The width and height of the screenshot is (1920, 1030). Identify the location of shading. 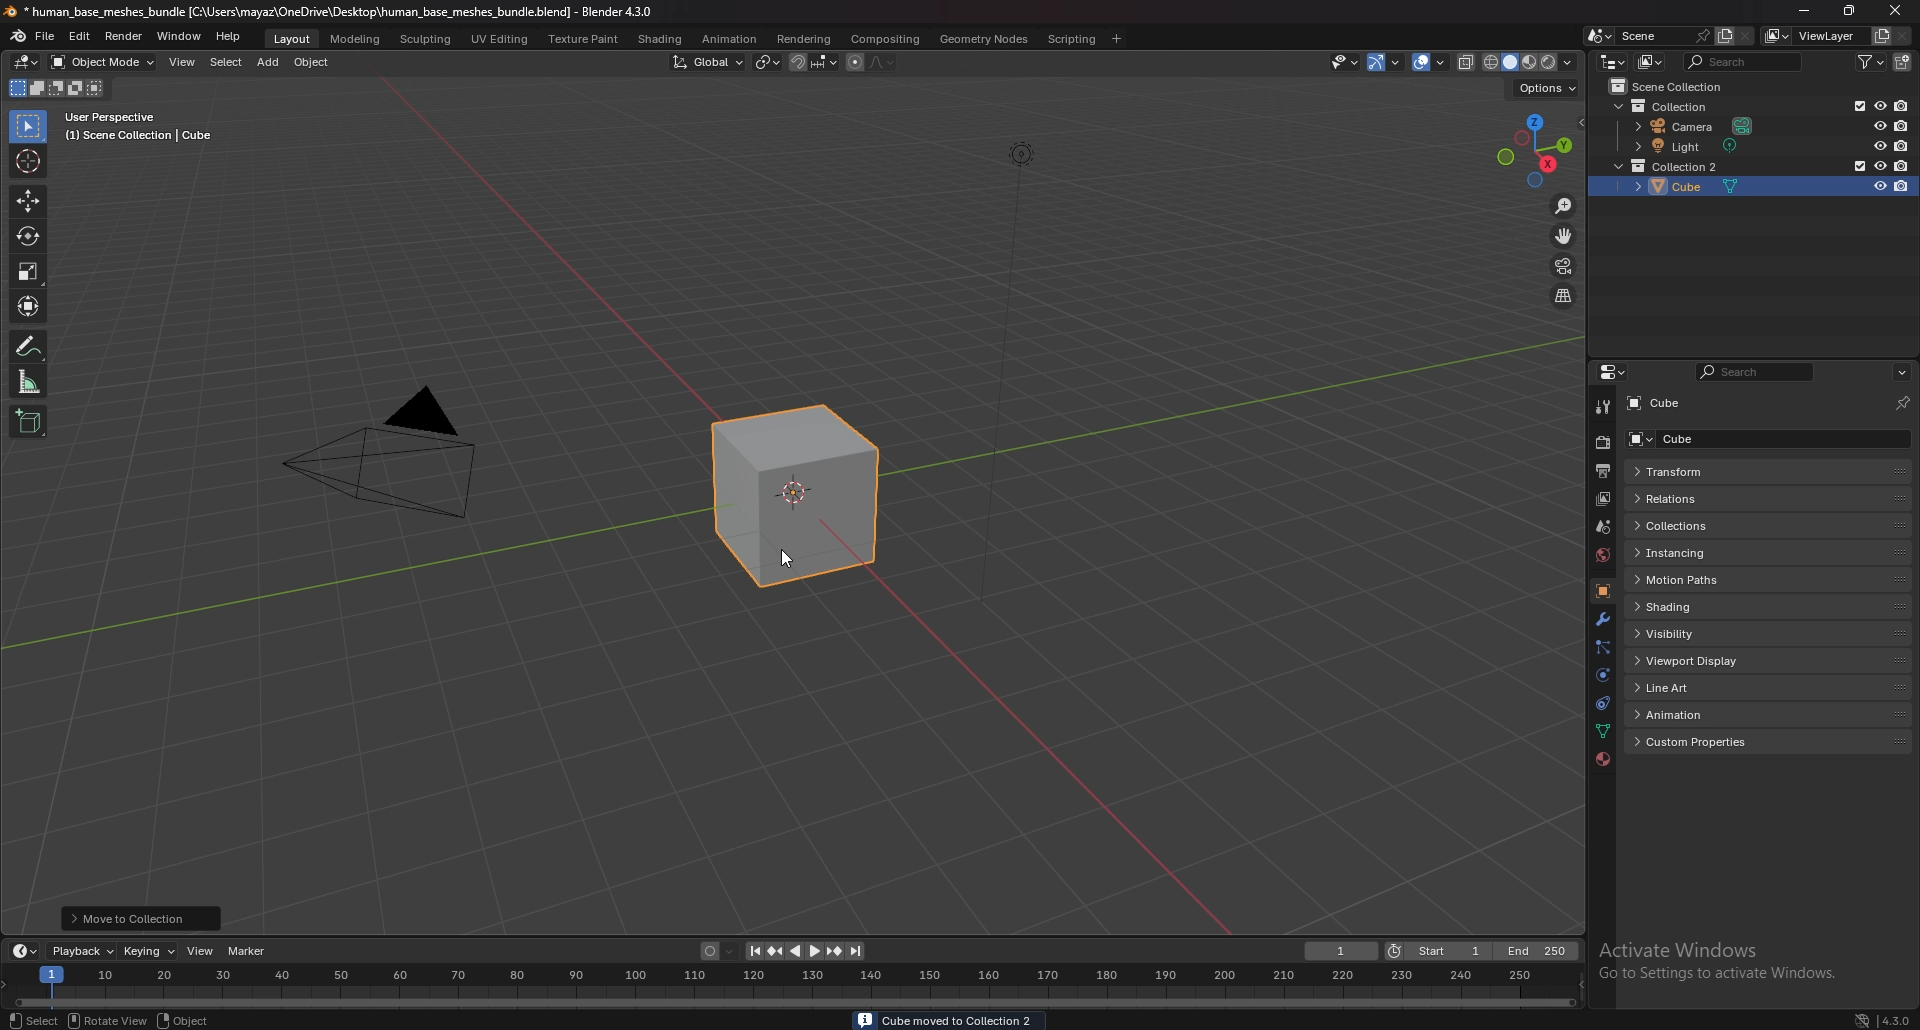
(661, 40).